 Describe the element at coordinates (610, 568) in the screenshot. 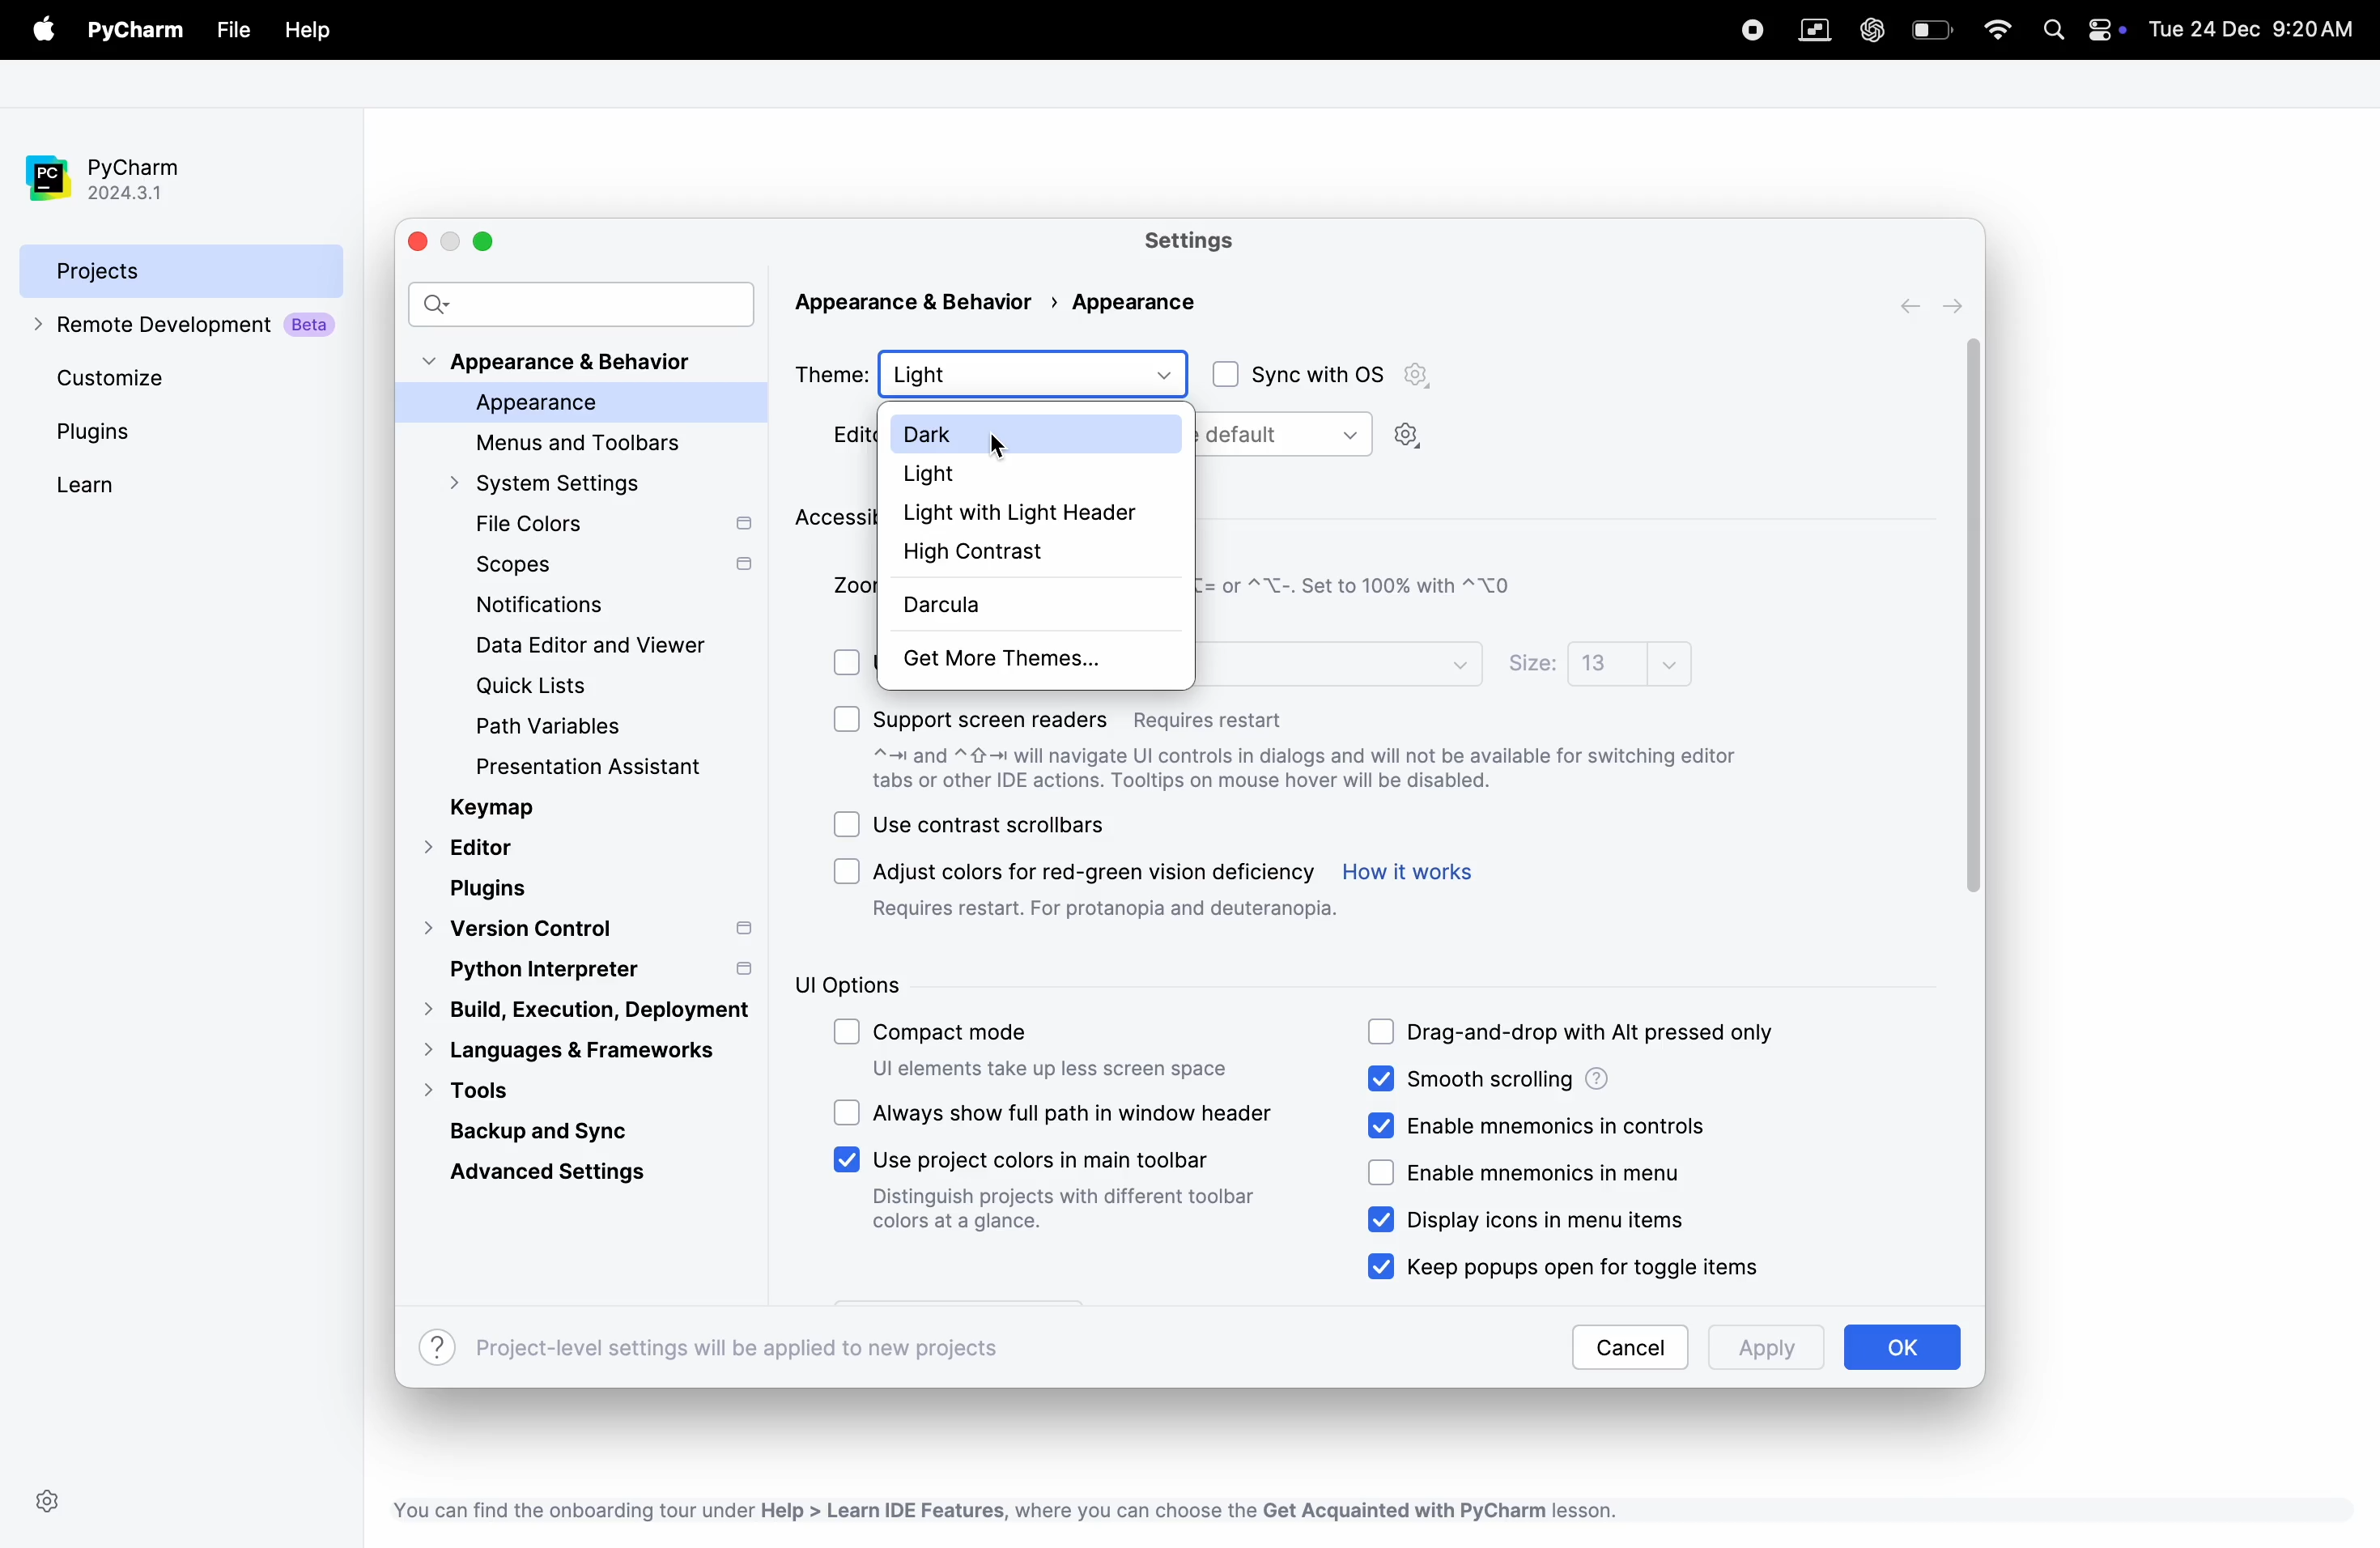

I see `scopes` at that location.